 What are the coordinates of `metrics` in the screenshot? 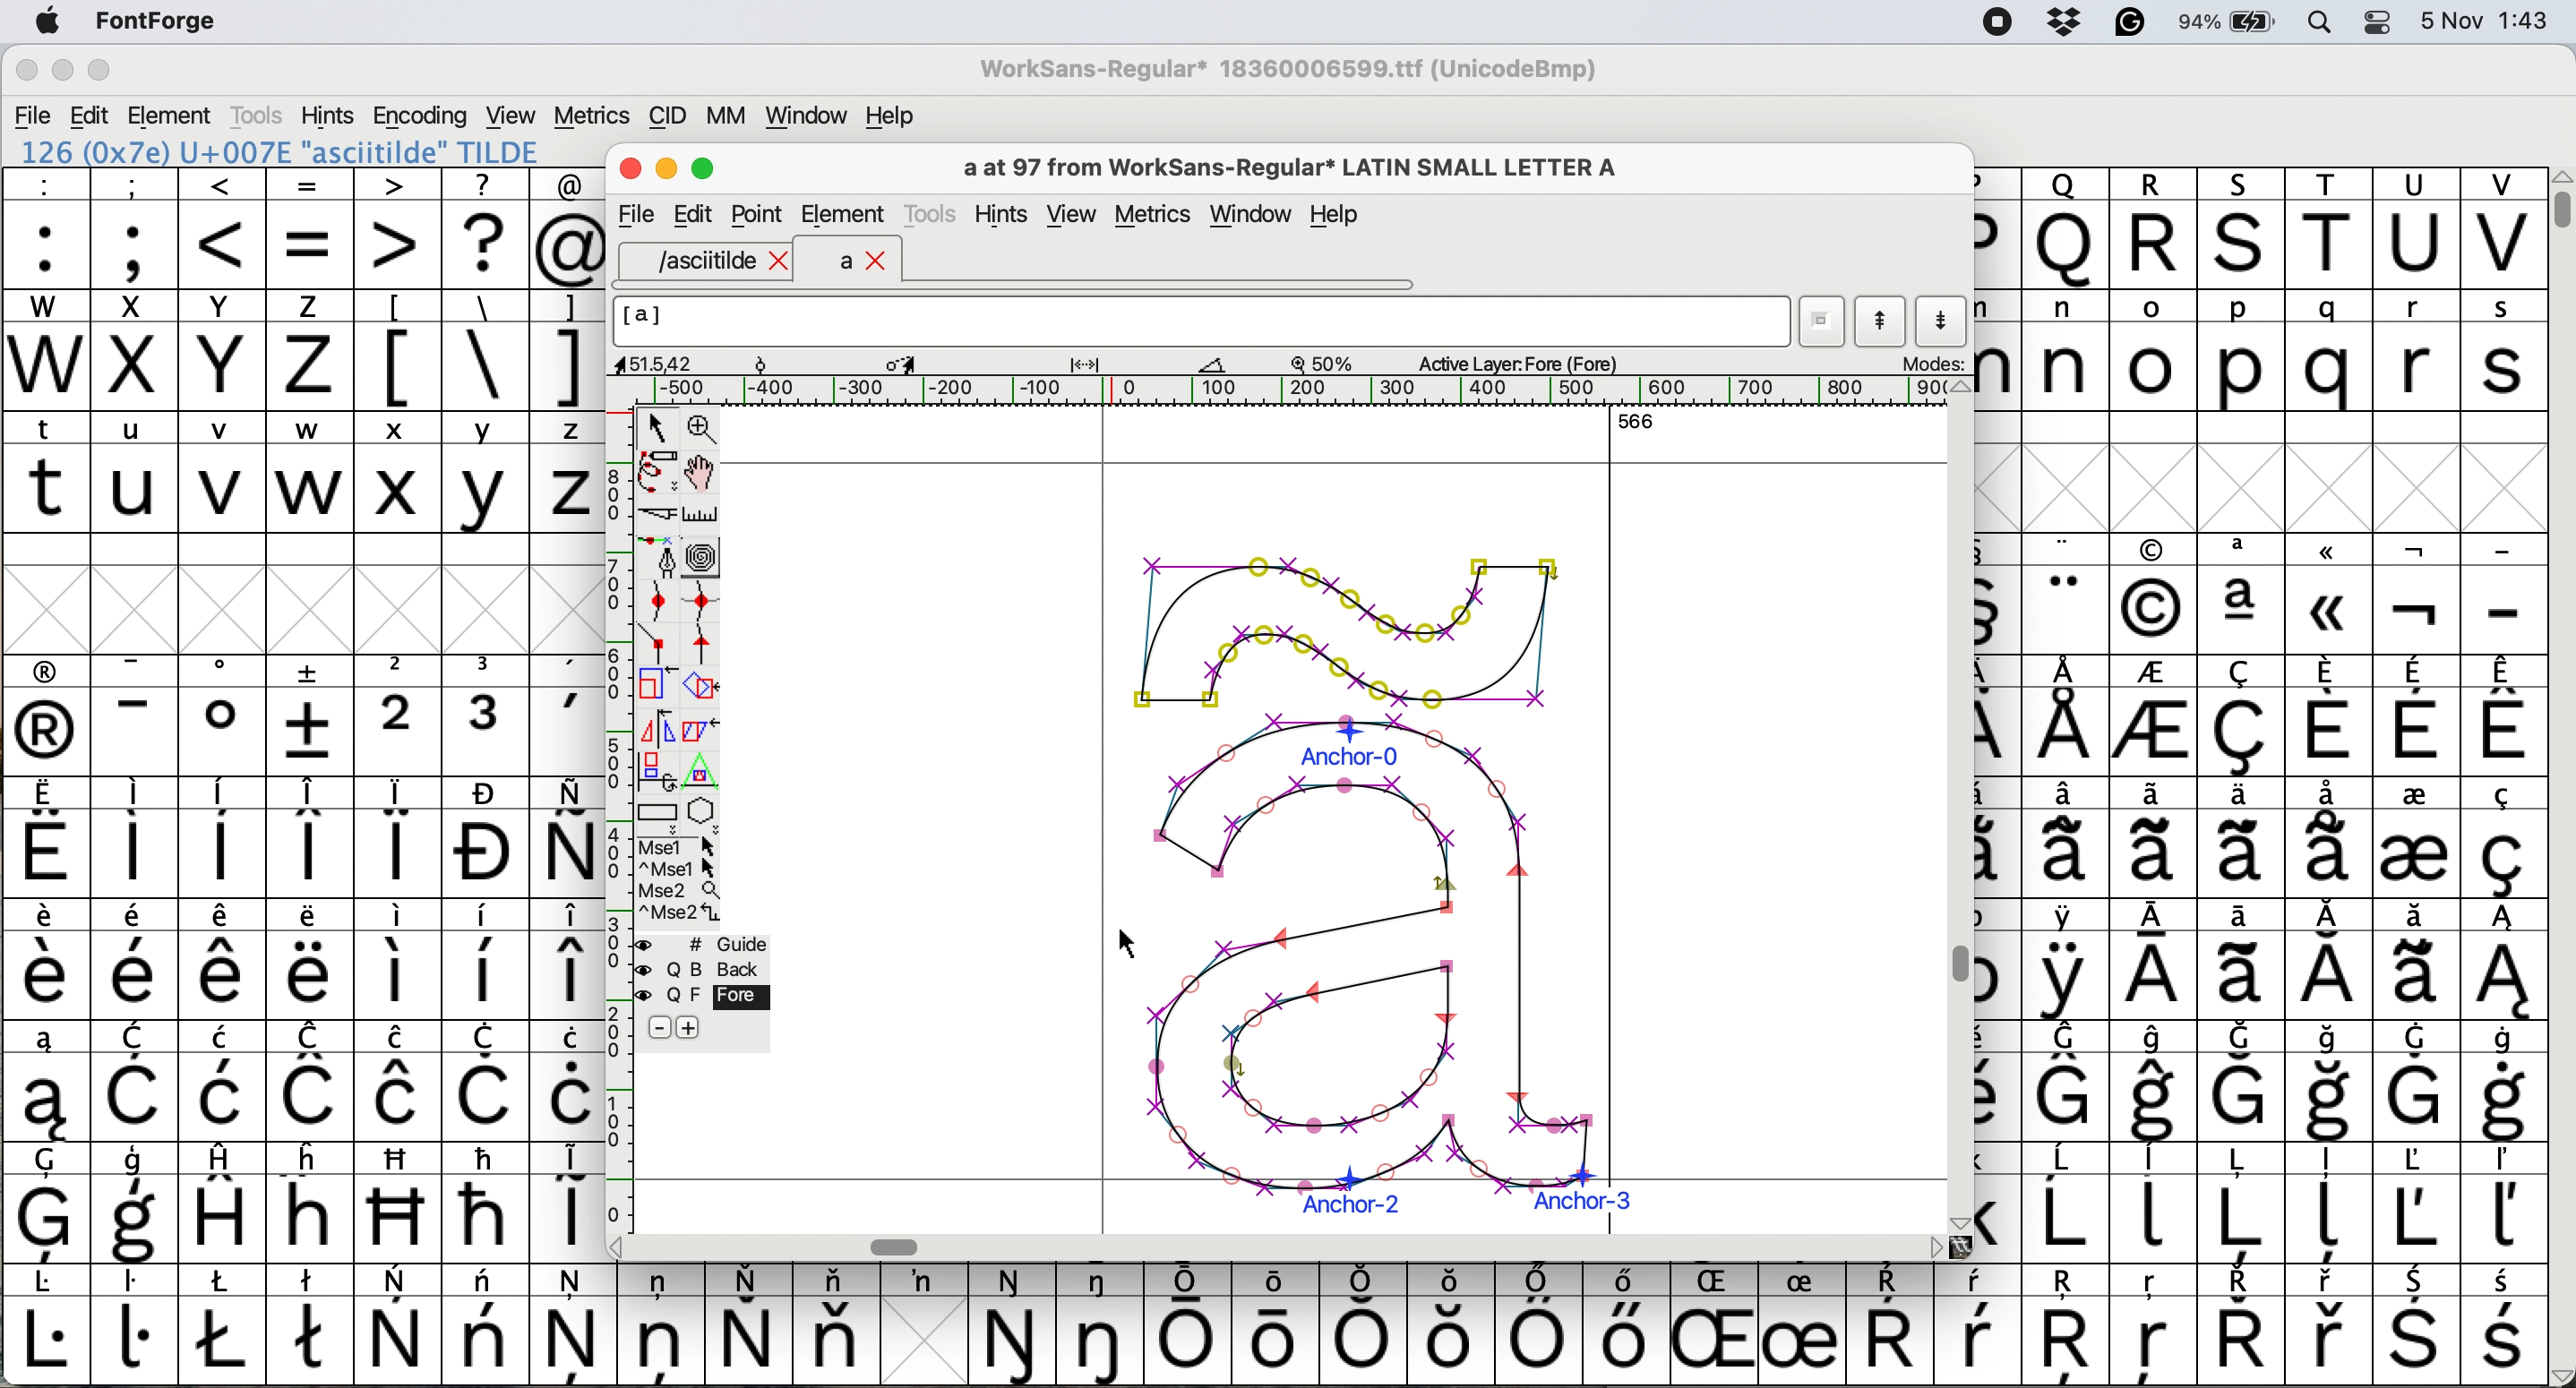 It's located at (1160, 217).